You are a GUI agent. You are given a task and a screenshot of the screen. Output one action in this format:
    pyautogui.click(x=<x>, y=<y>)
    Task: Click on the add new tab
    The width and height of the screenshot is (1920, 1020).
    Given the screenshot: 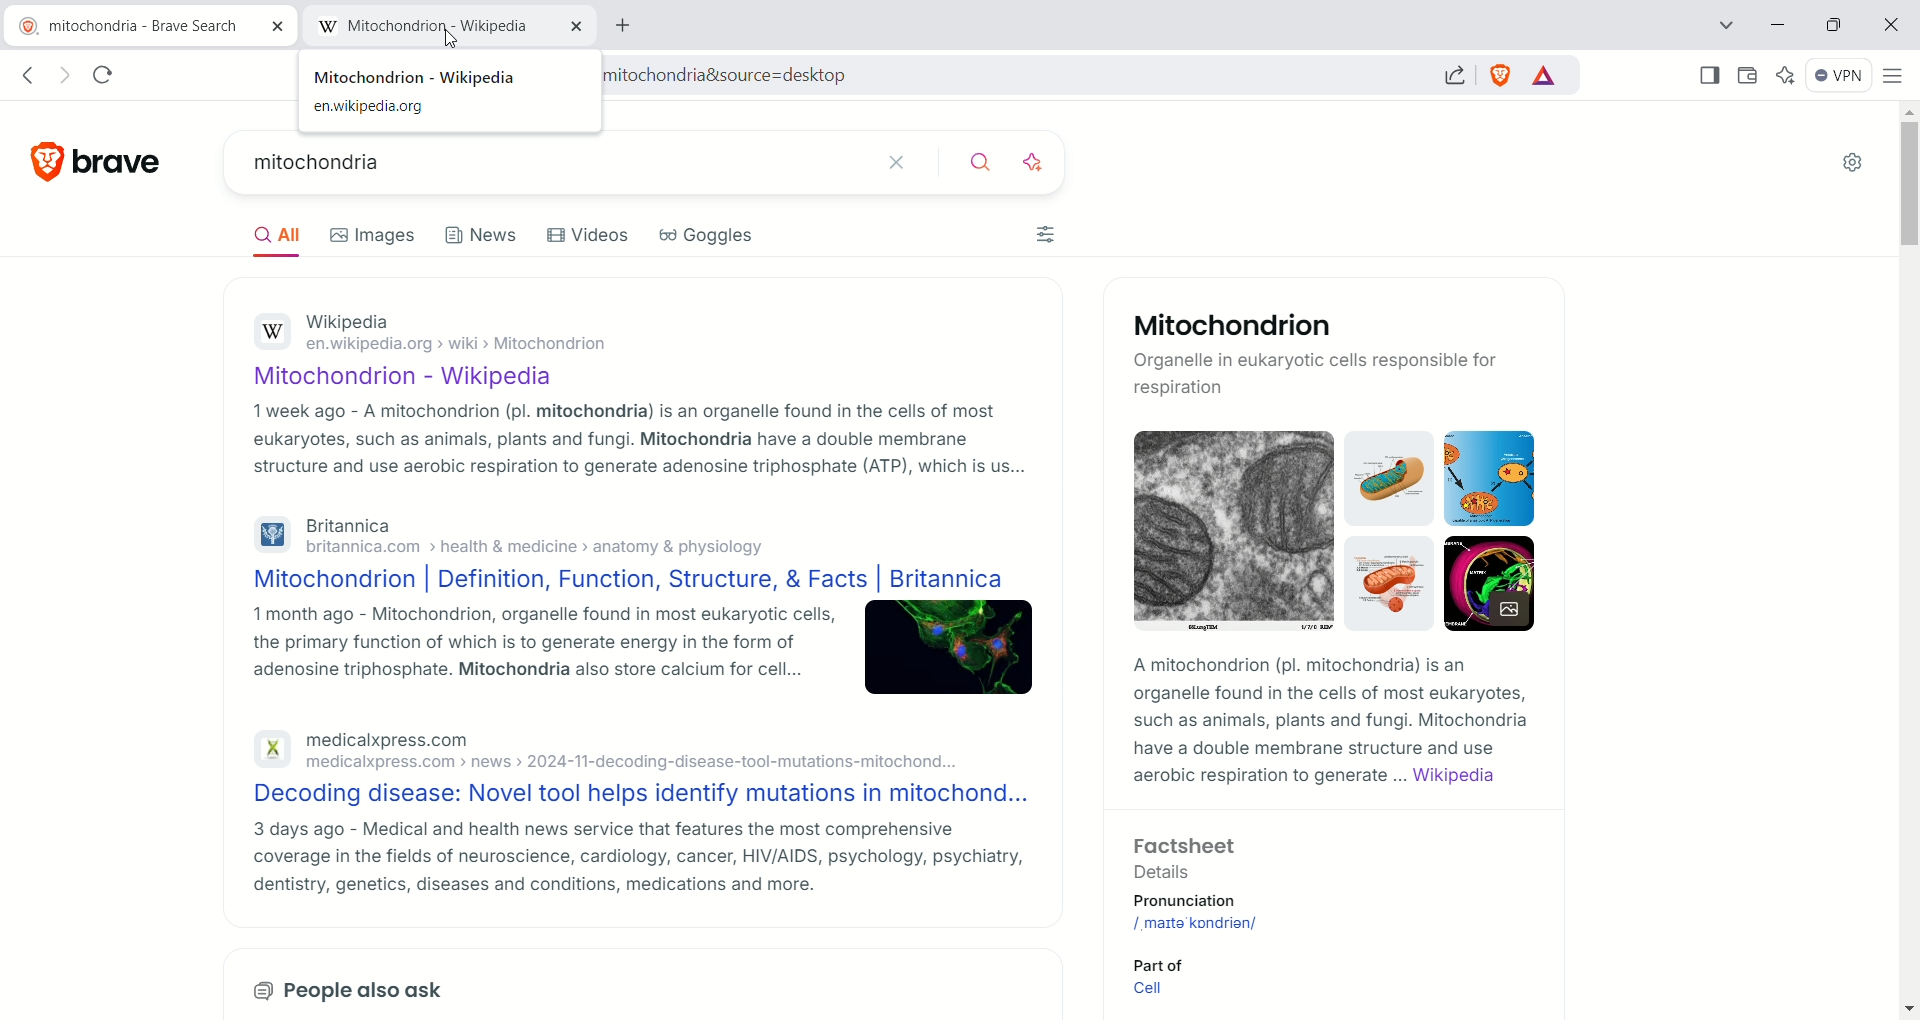 What is the action you would take?
    pyautogui.click(x=626, y=25)
    